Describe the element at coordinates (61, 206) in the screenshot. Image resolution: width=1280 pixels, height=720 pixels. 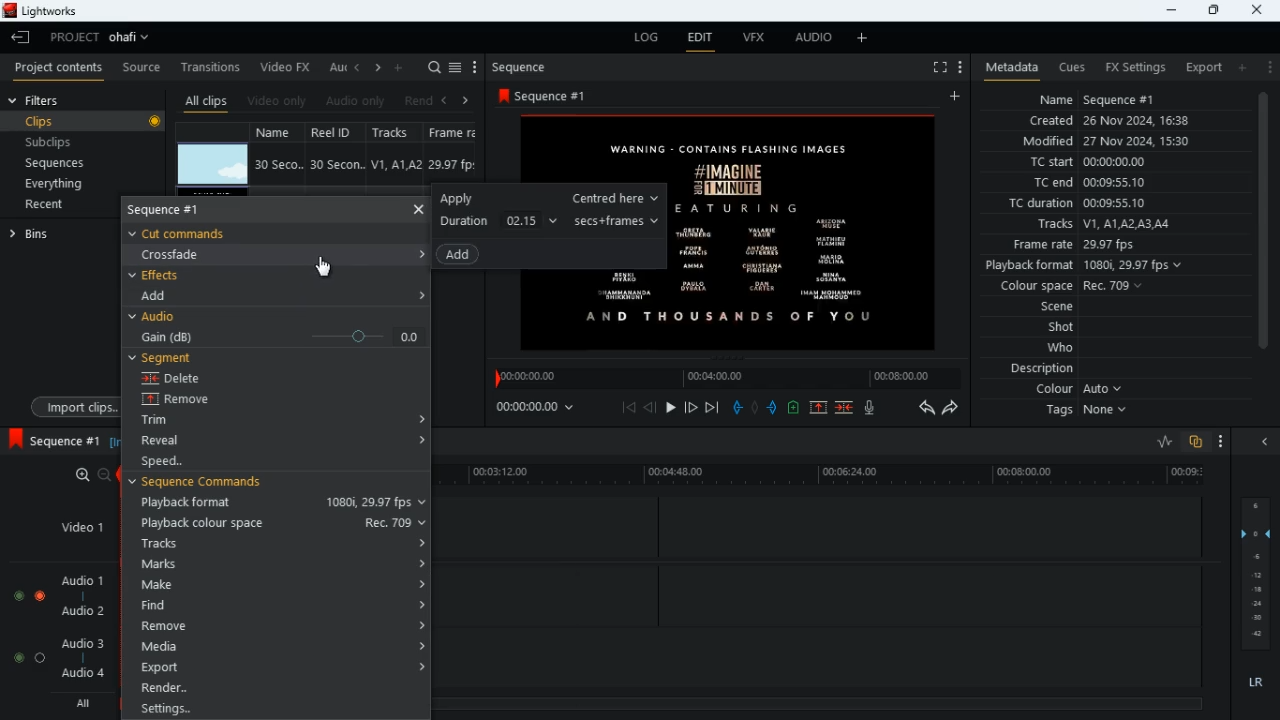
I see `recent` at that location.